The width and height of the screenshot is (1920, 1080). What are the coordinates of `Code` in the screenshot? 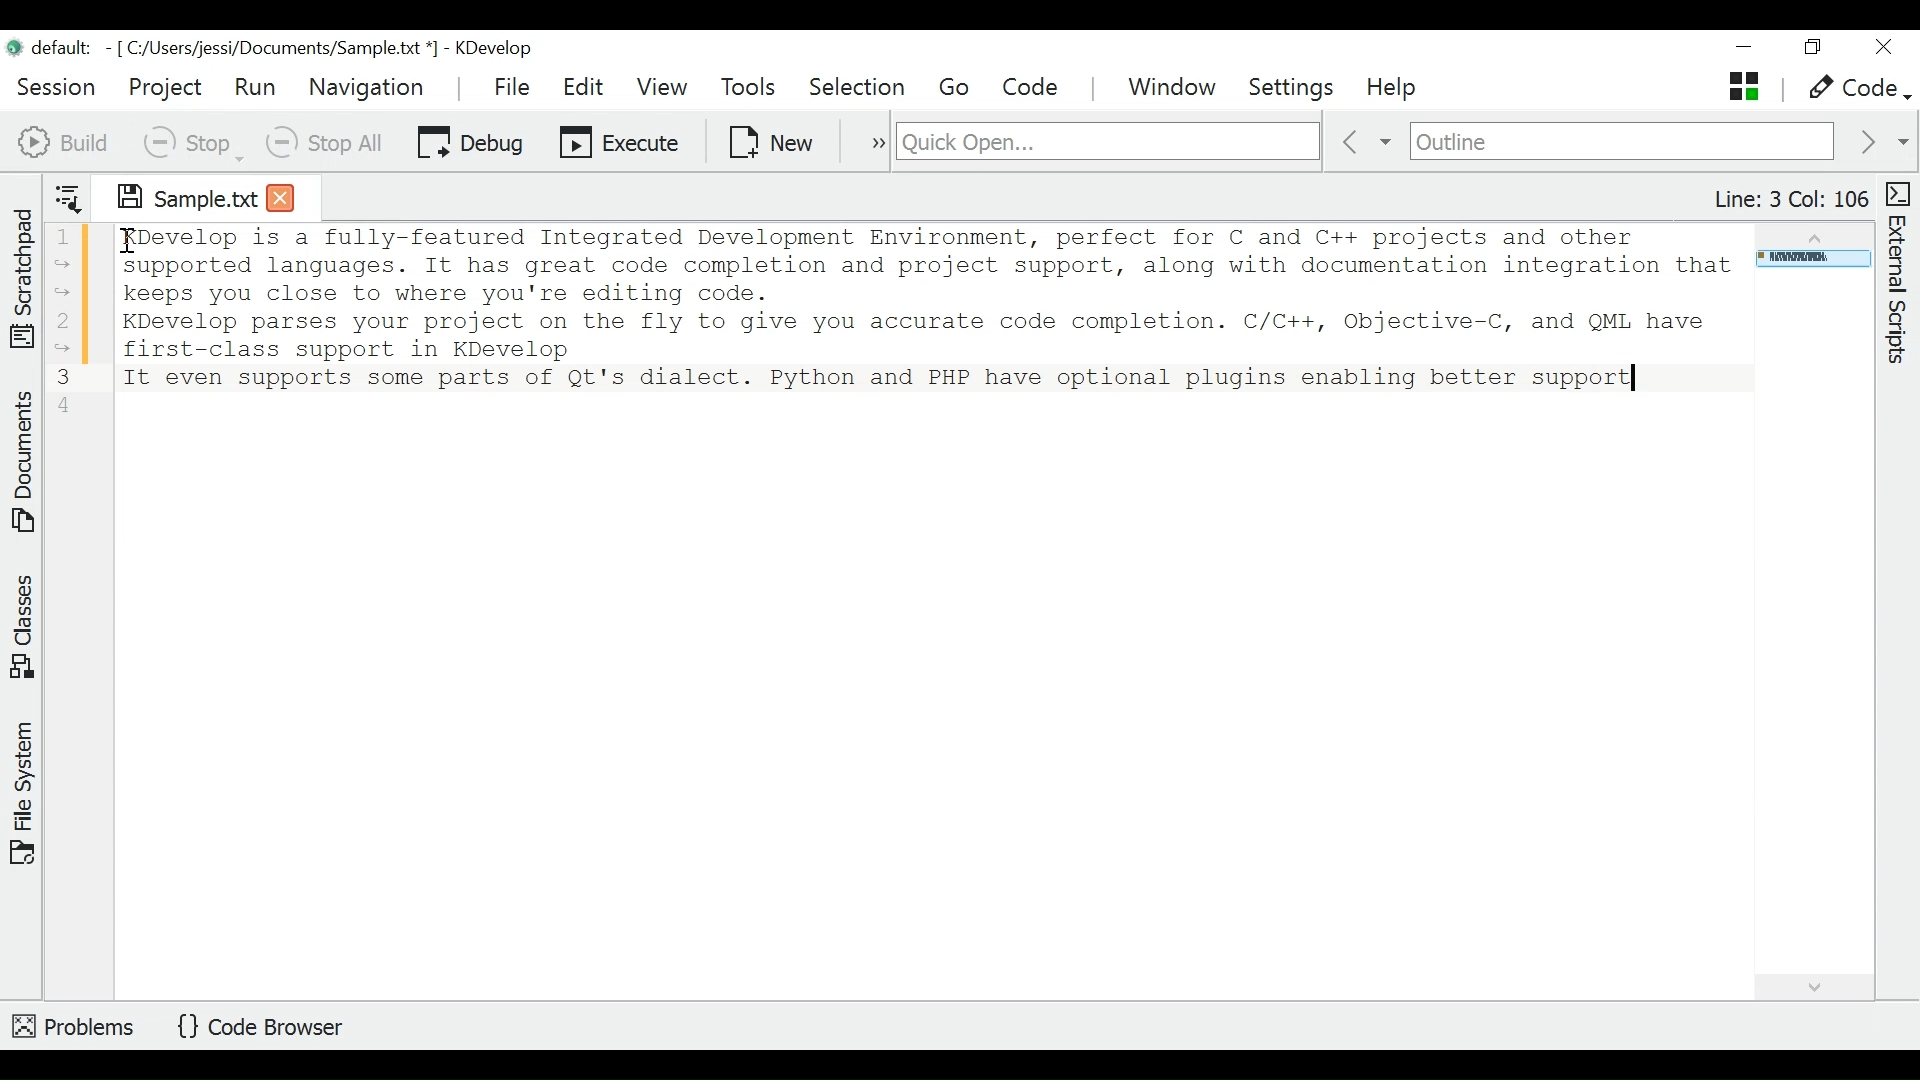 It's located at (1033, 87).